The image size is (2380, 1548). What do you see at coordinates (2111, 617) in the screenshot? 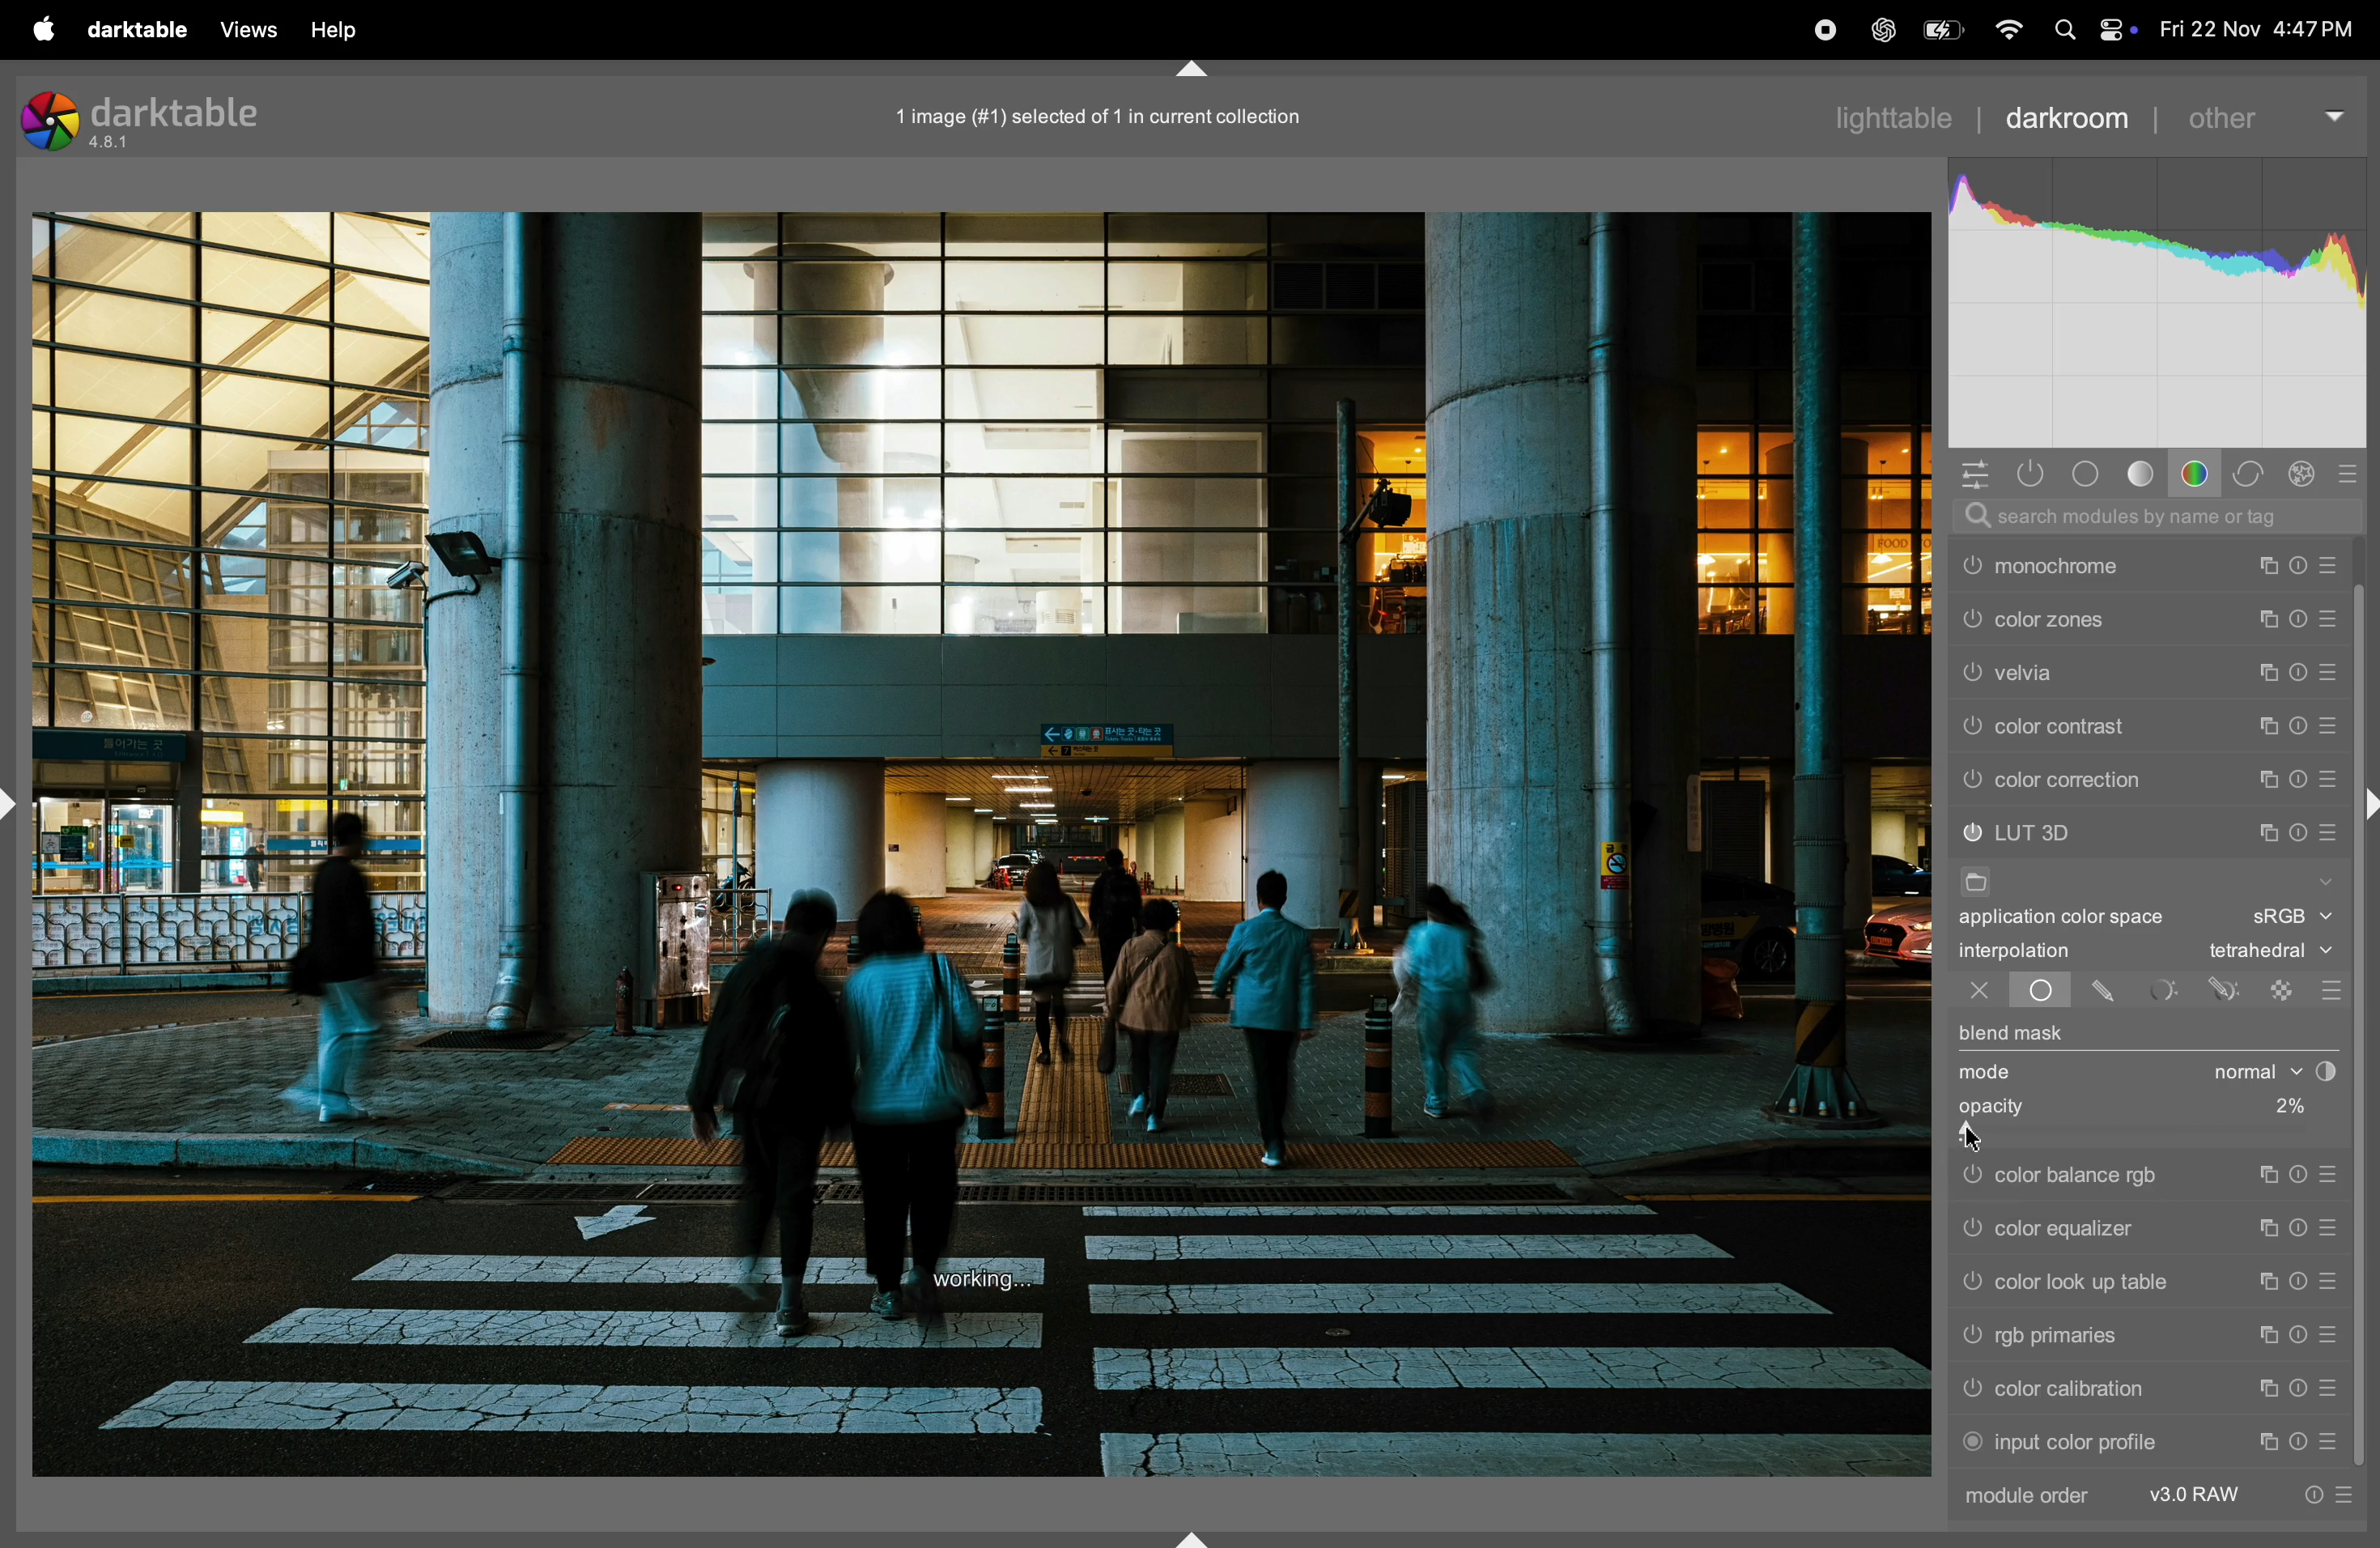
I see `monchrome` at bounding box center [2111, 617].